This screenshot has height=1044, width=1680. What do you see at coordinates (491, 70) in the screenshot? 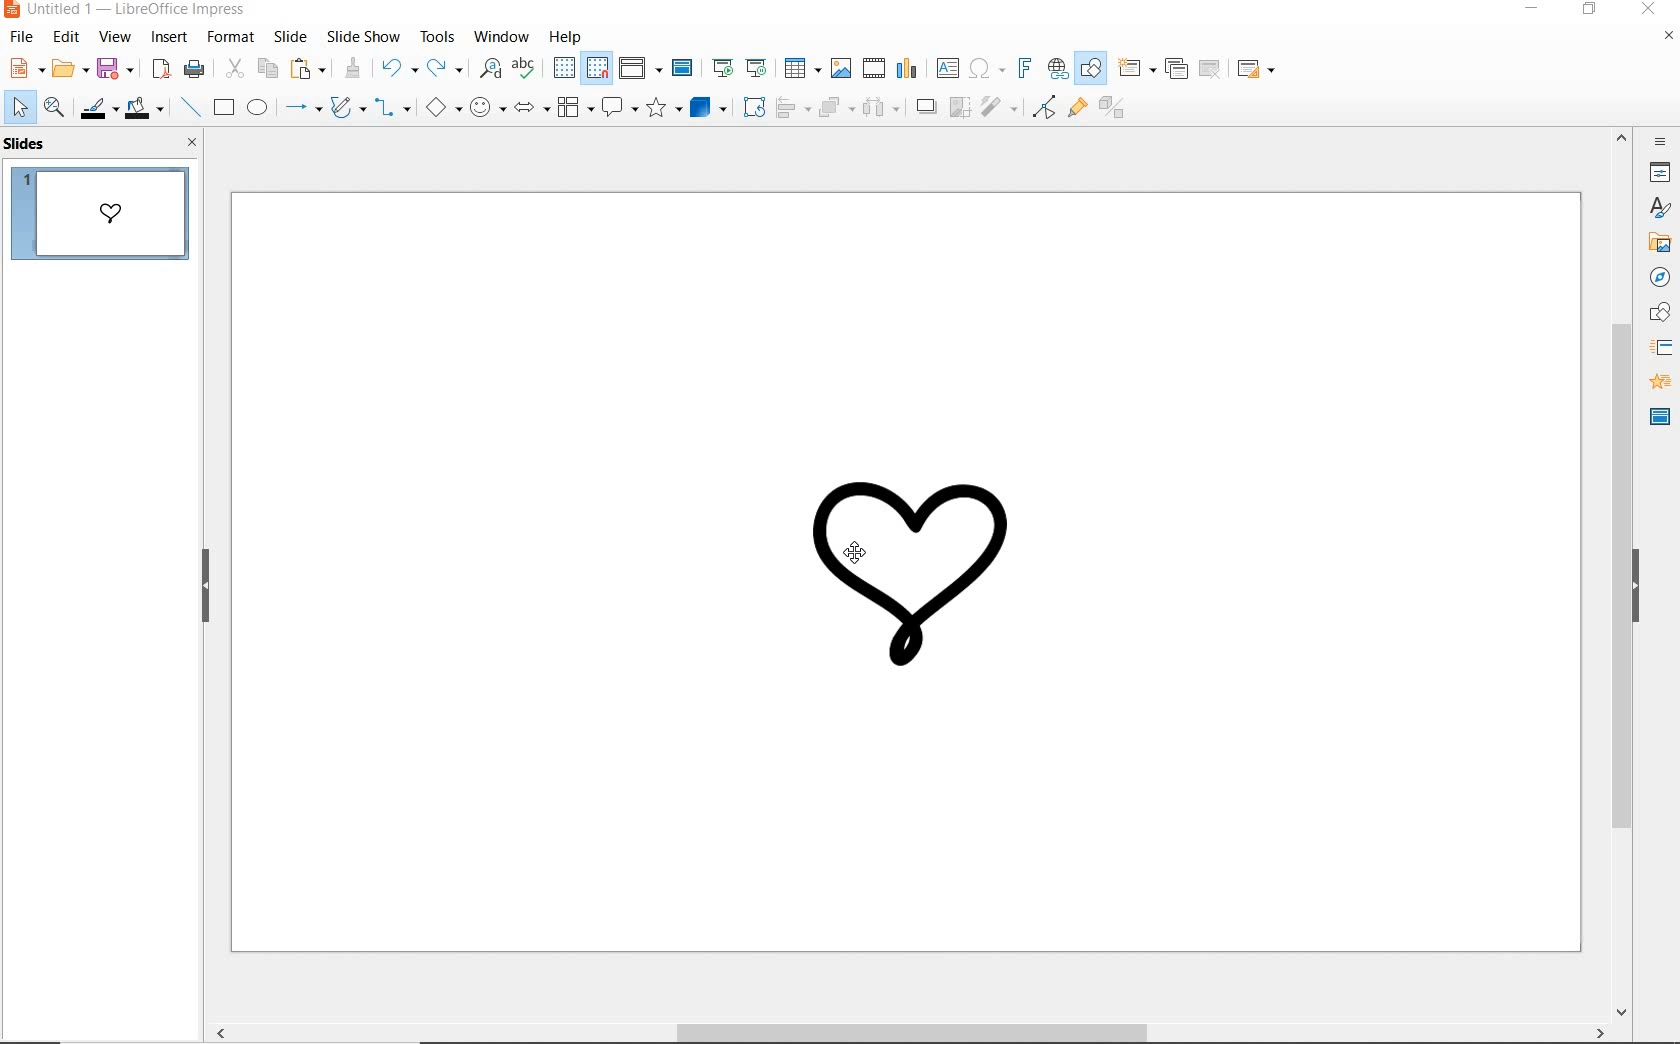
I see `find and replace` at bounding box center [491, 70].